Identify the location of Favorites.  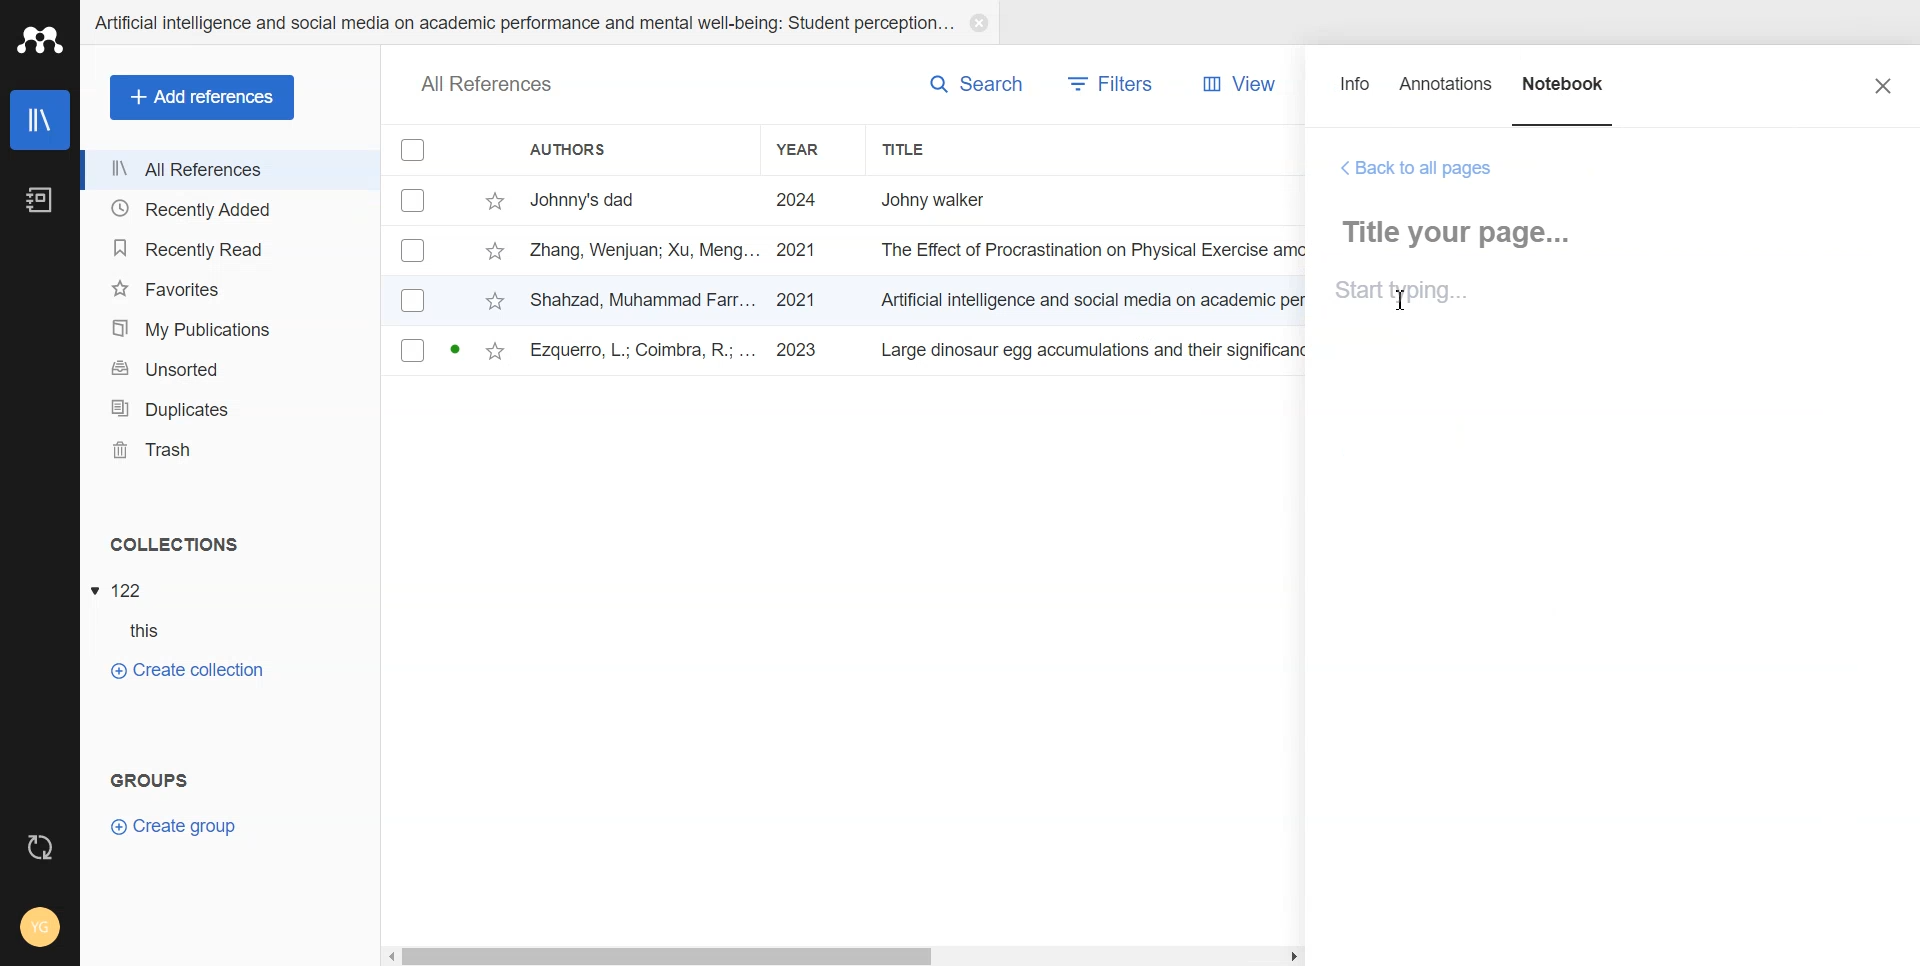
(229, 289).